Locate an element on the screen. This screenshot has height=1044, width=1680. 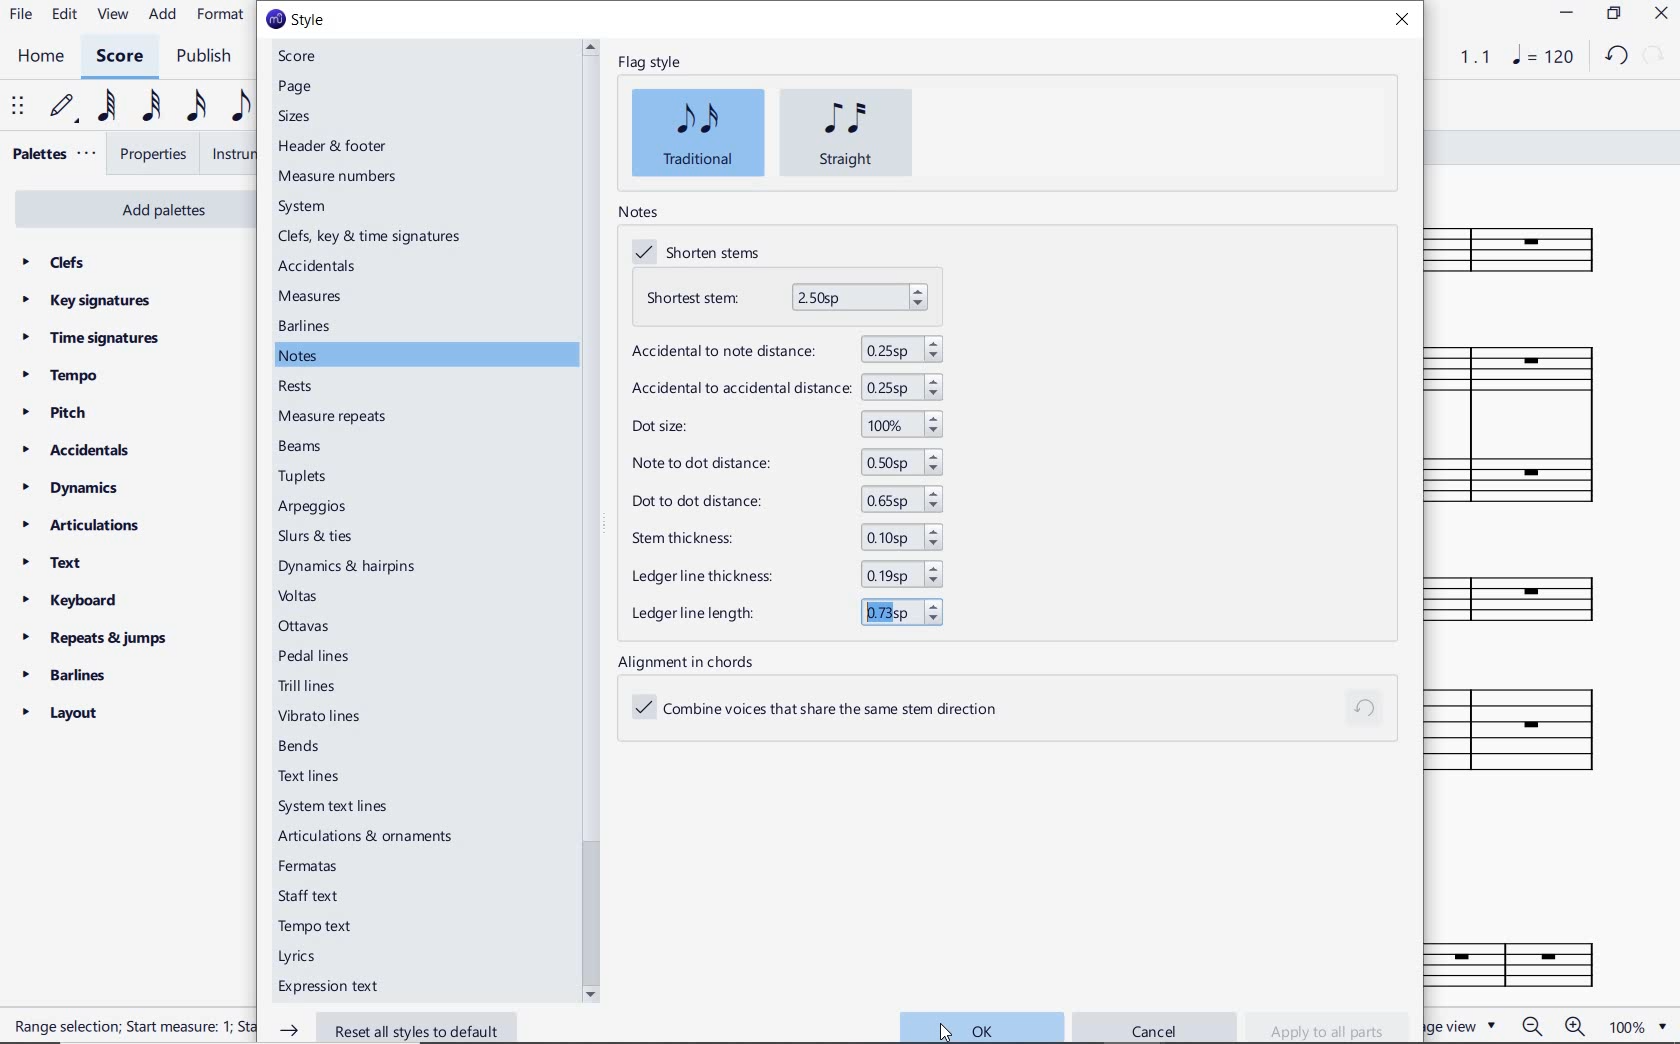
beams is located at coordinates (301, 446).